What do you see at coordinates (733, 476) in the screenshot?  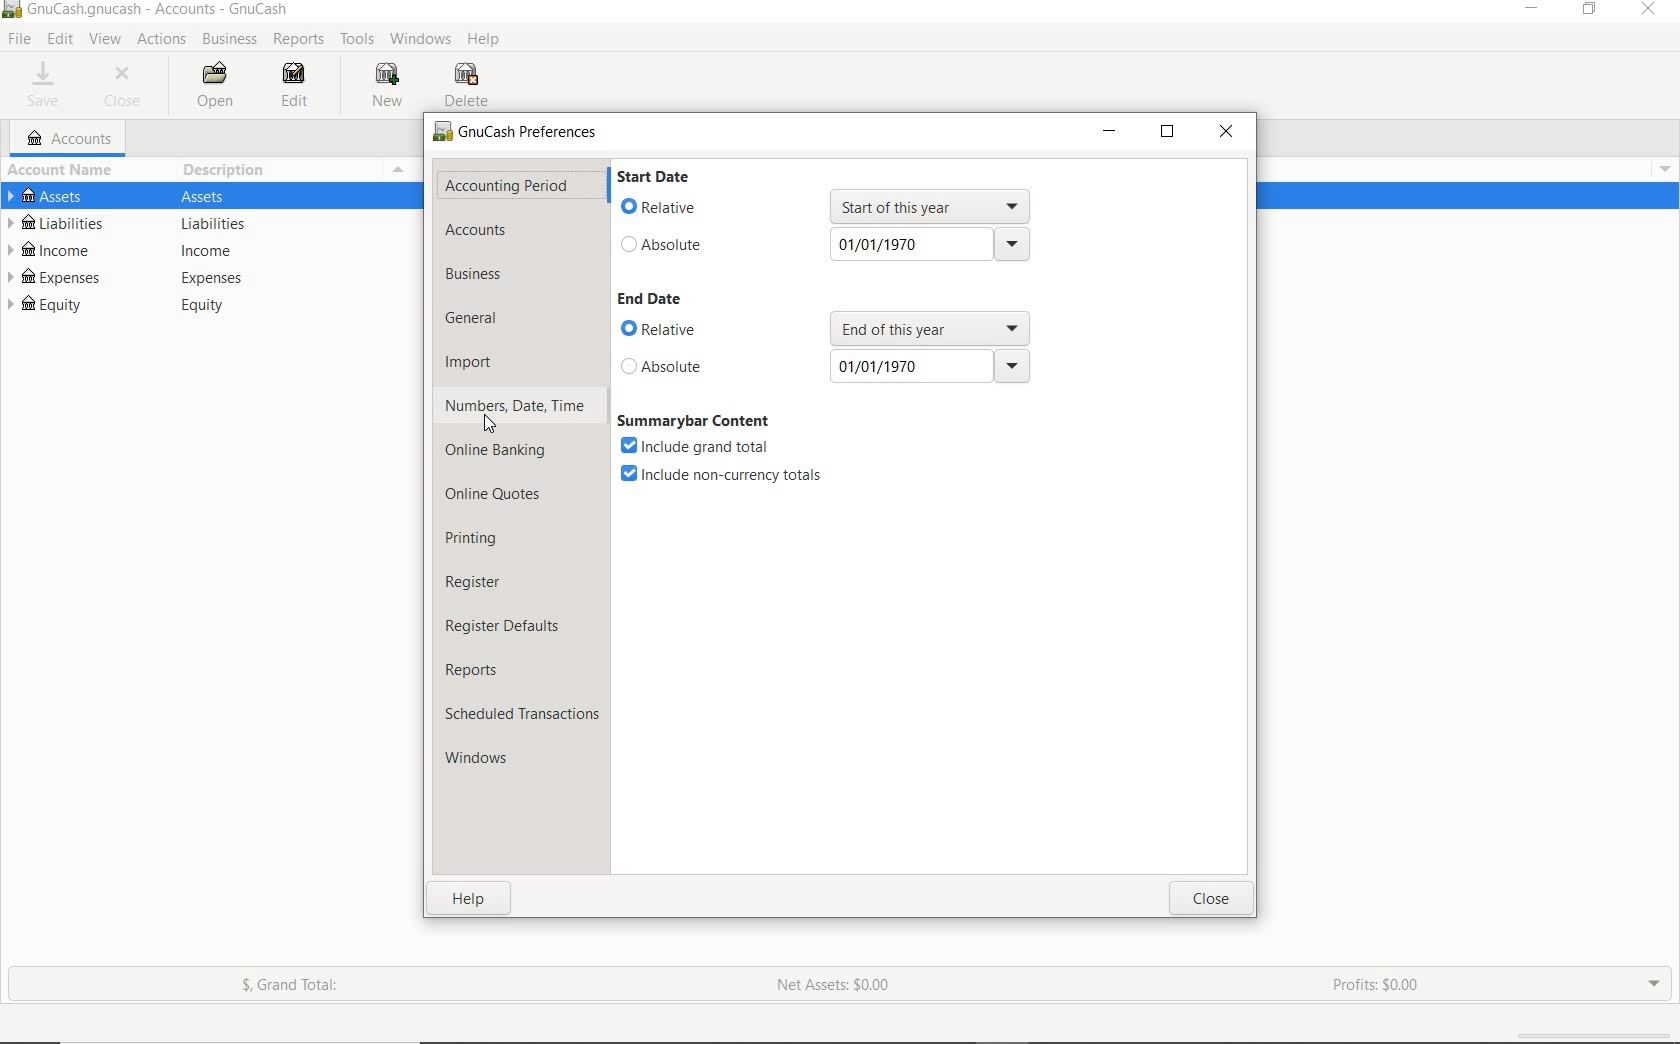 I see `include non-currency totals` at bounding box center [733, 476].